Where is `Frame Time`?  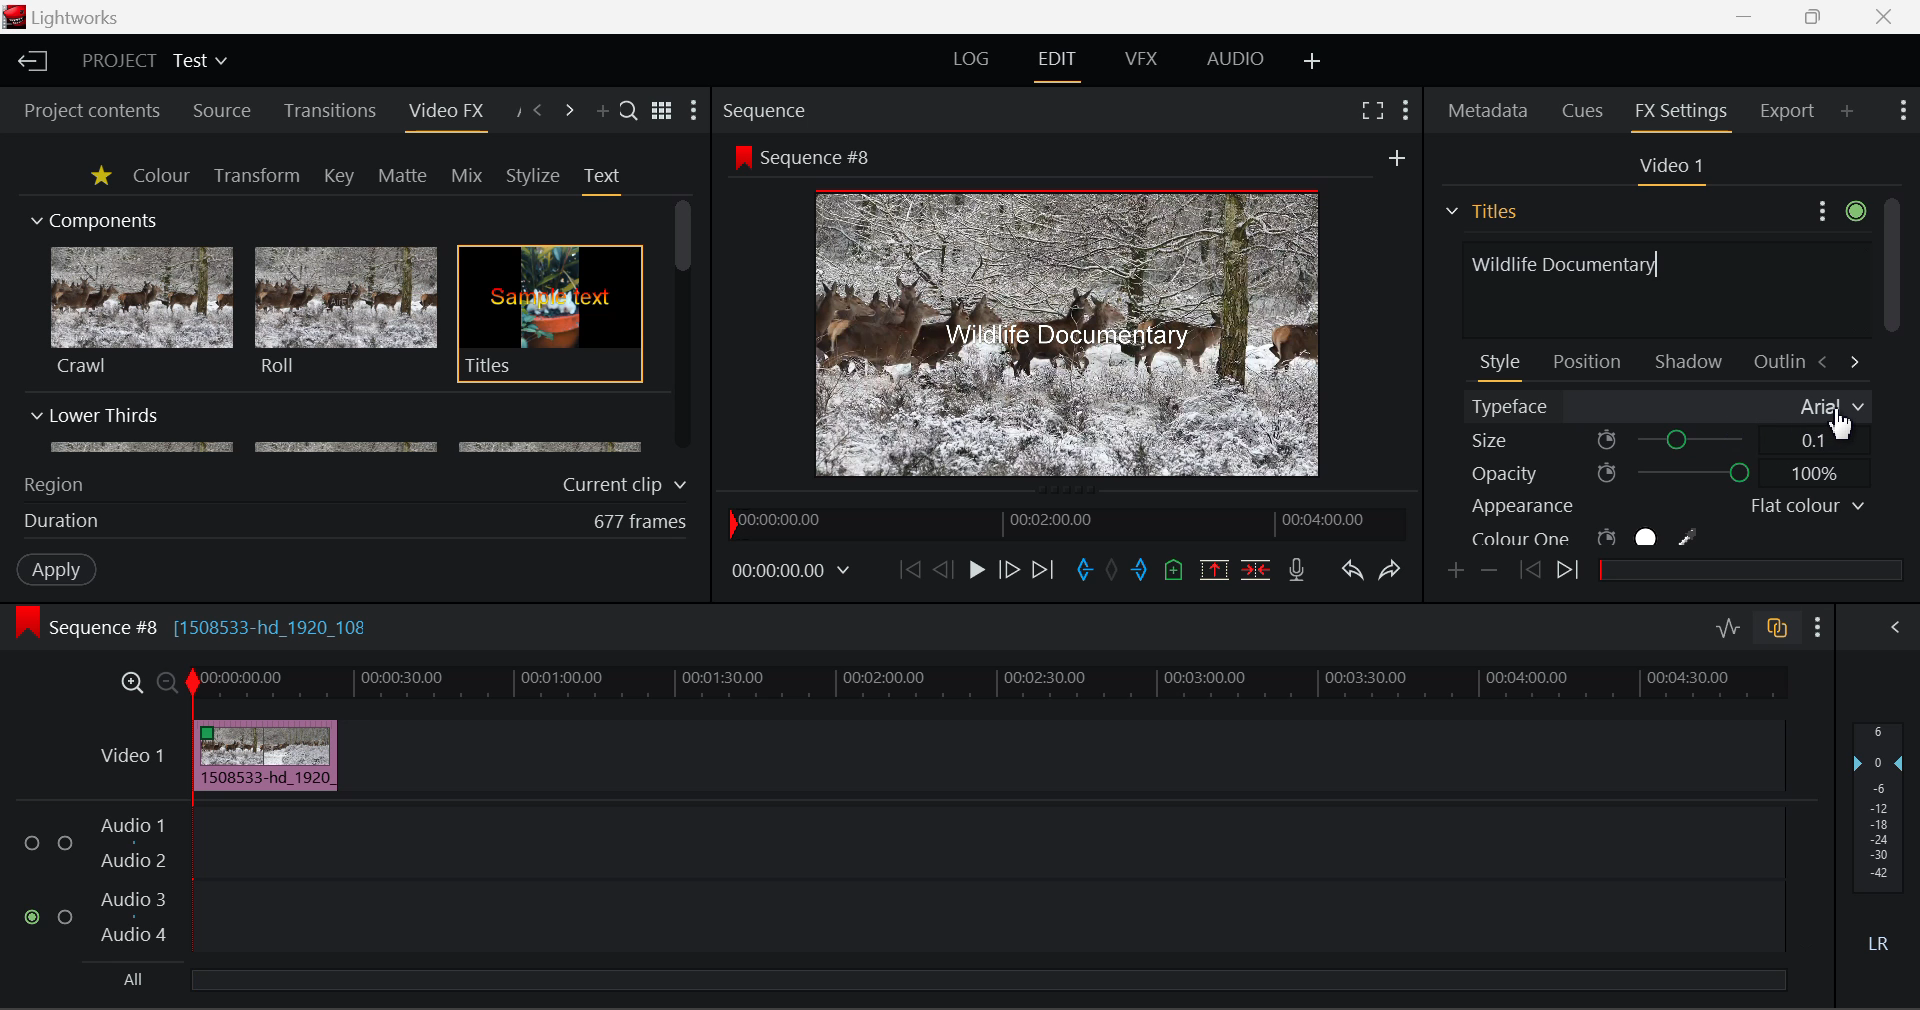
Frame Time is located at coordinates (792, 573).